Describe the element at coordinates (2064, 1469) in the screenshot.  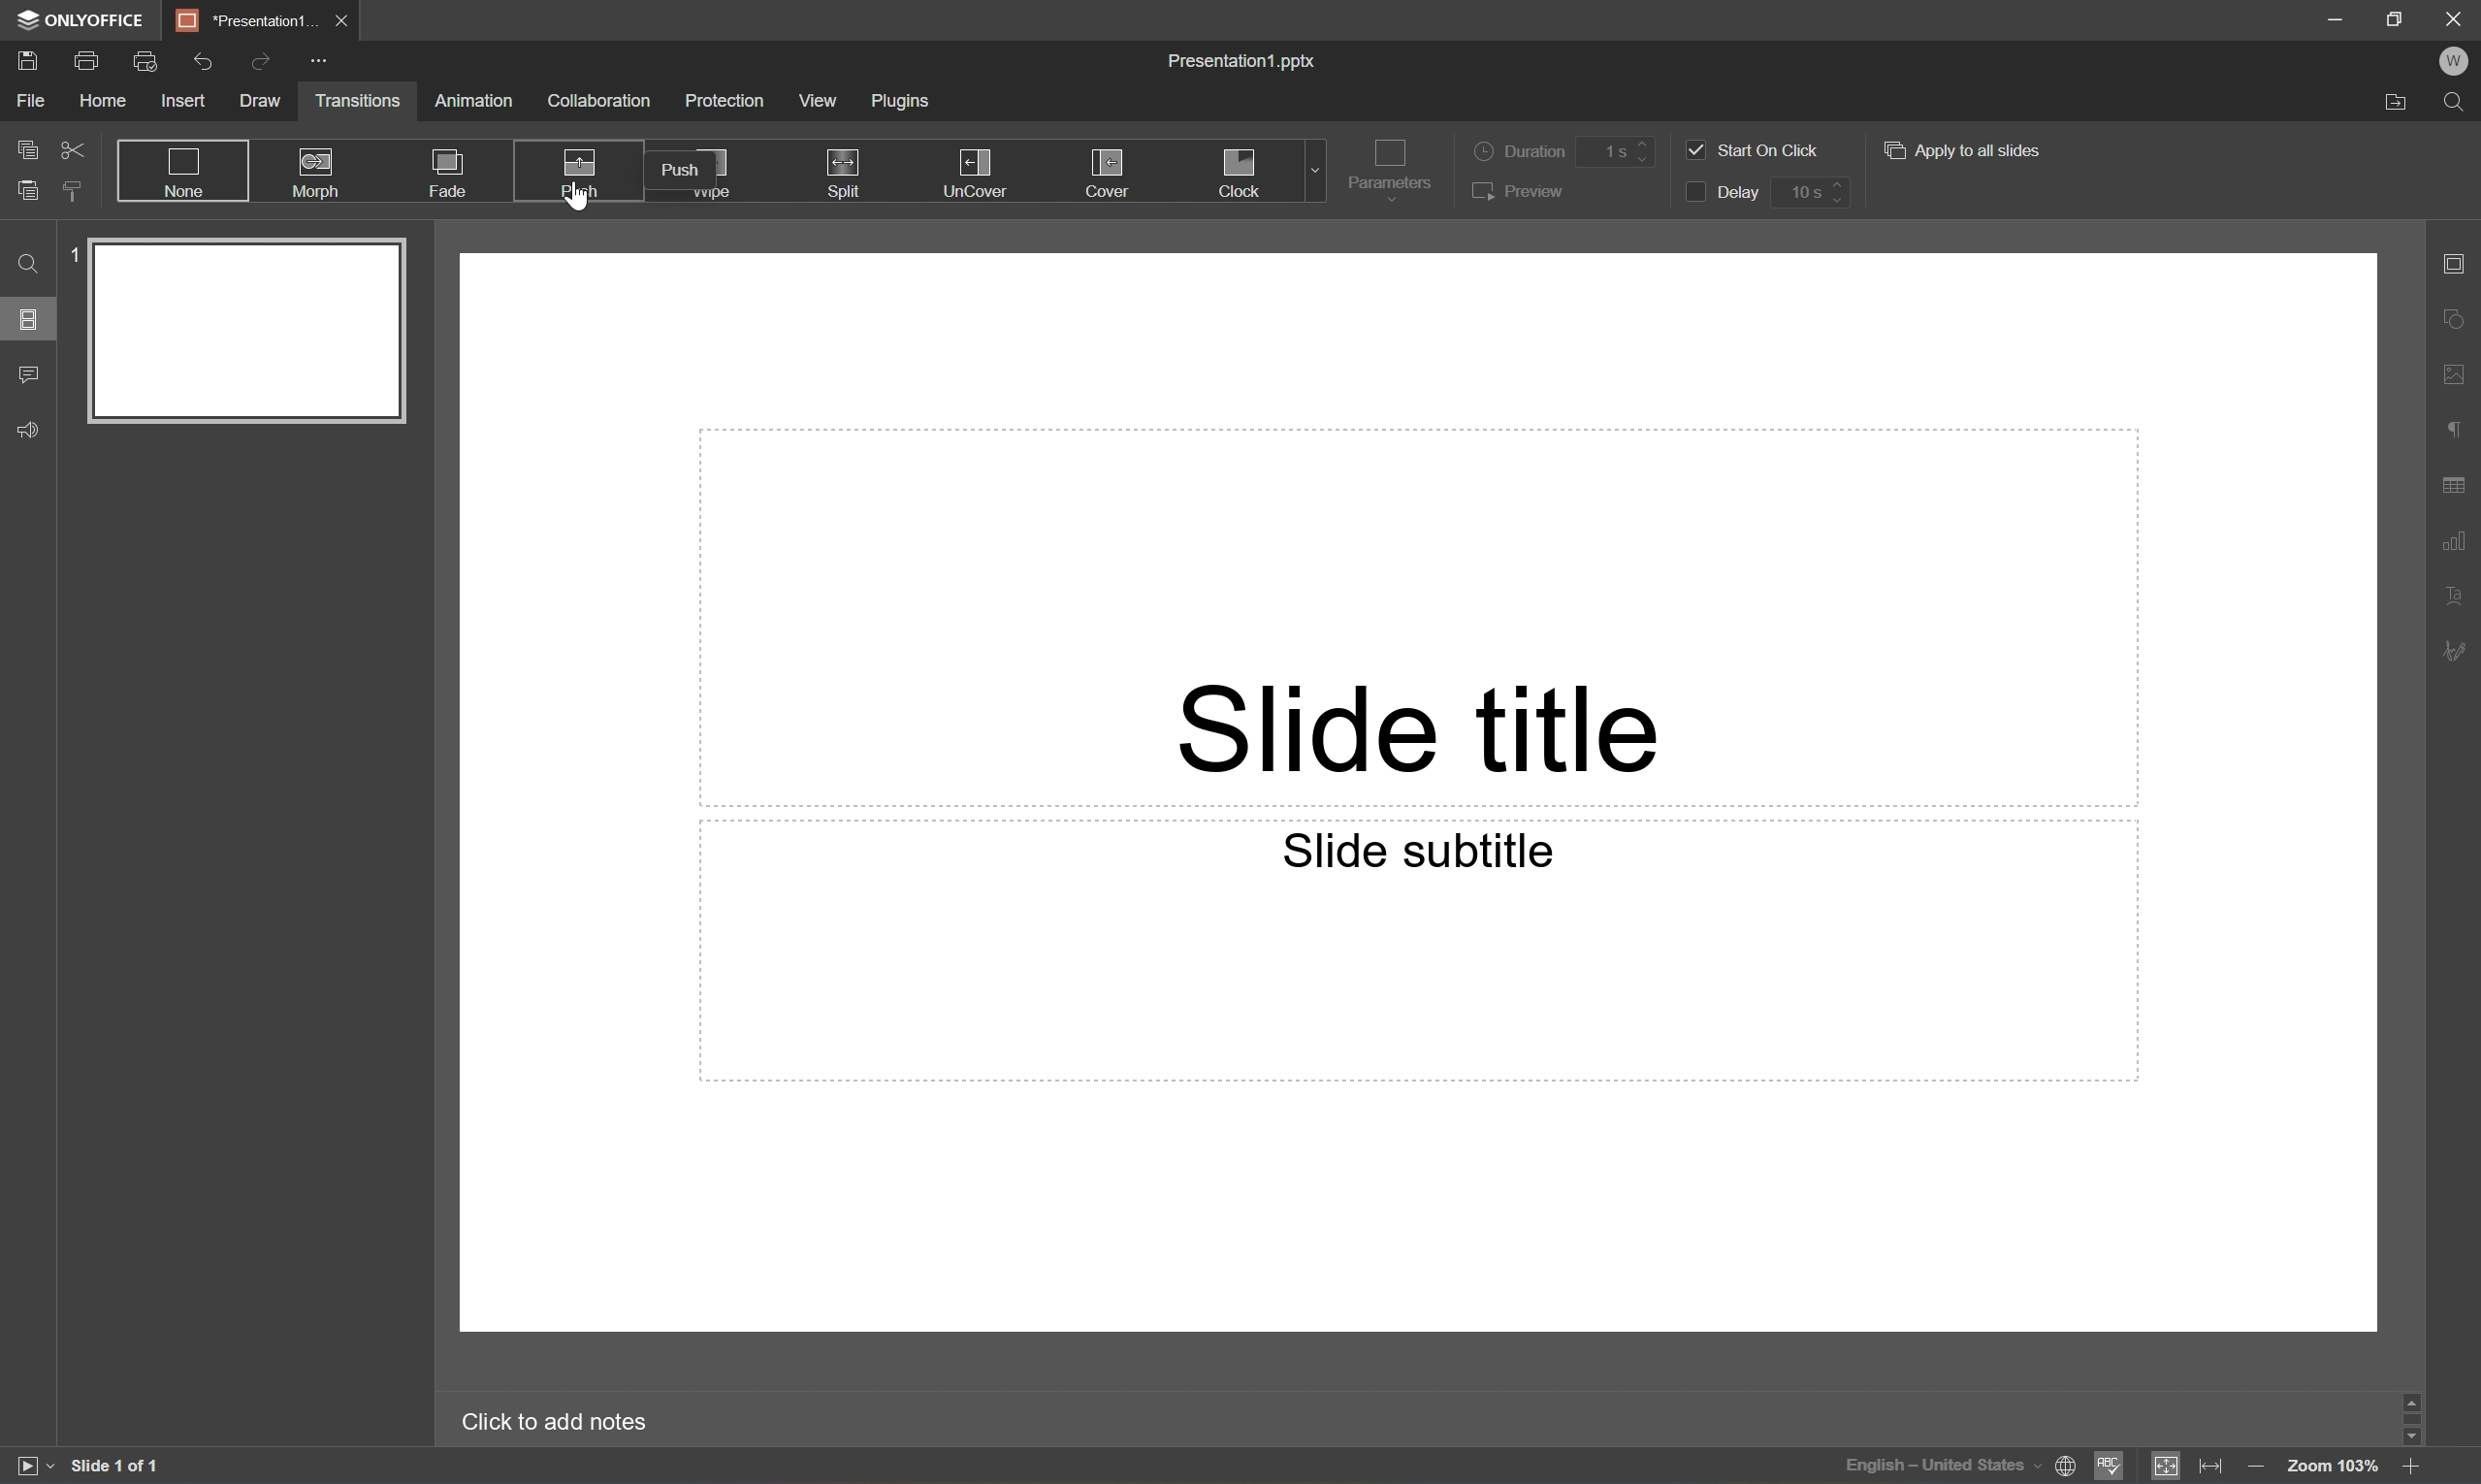
I see `Set document language` at that location.